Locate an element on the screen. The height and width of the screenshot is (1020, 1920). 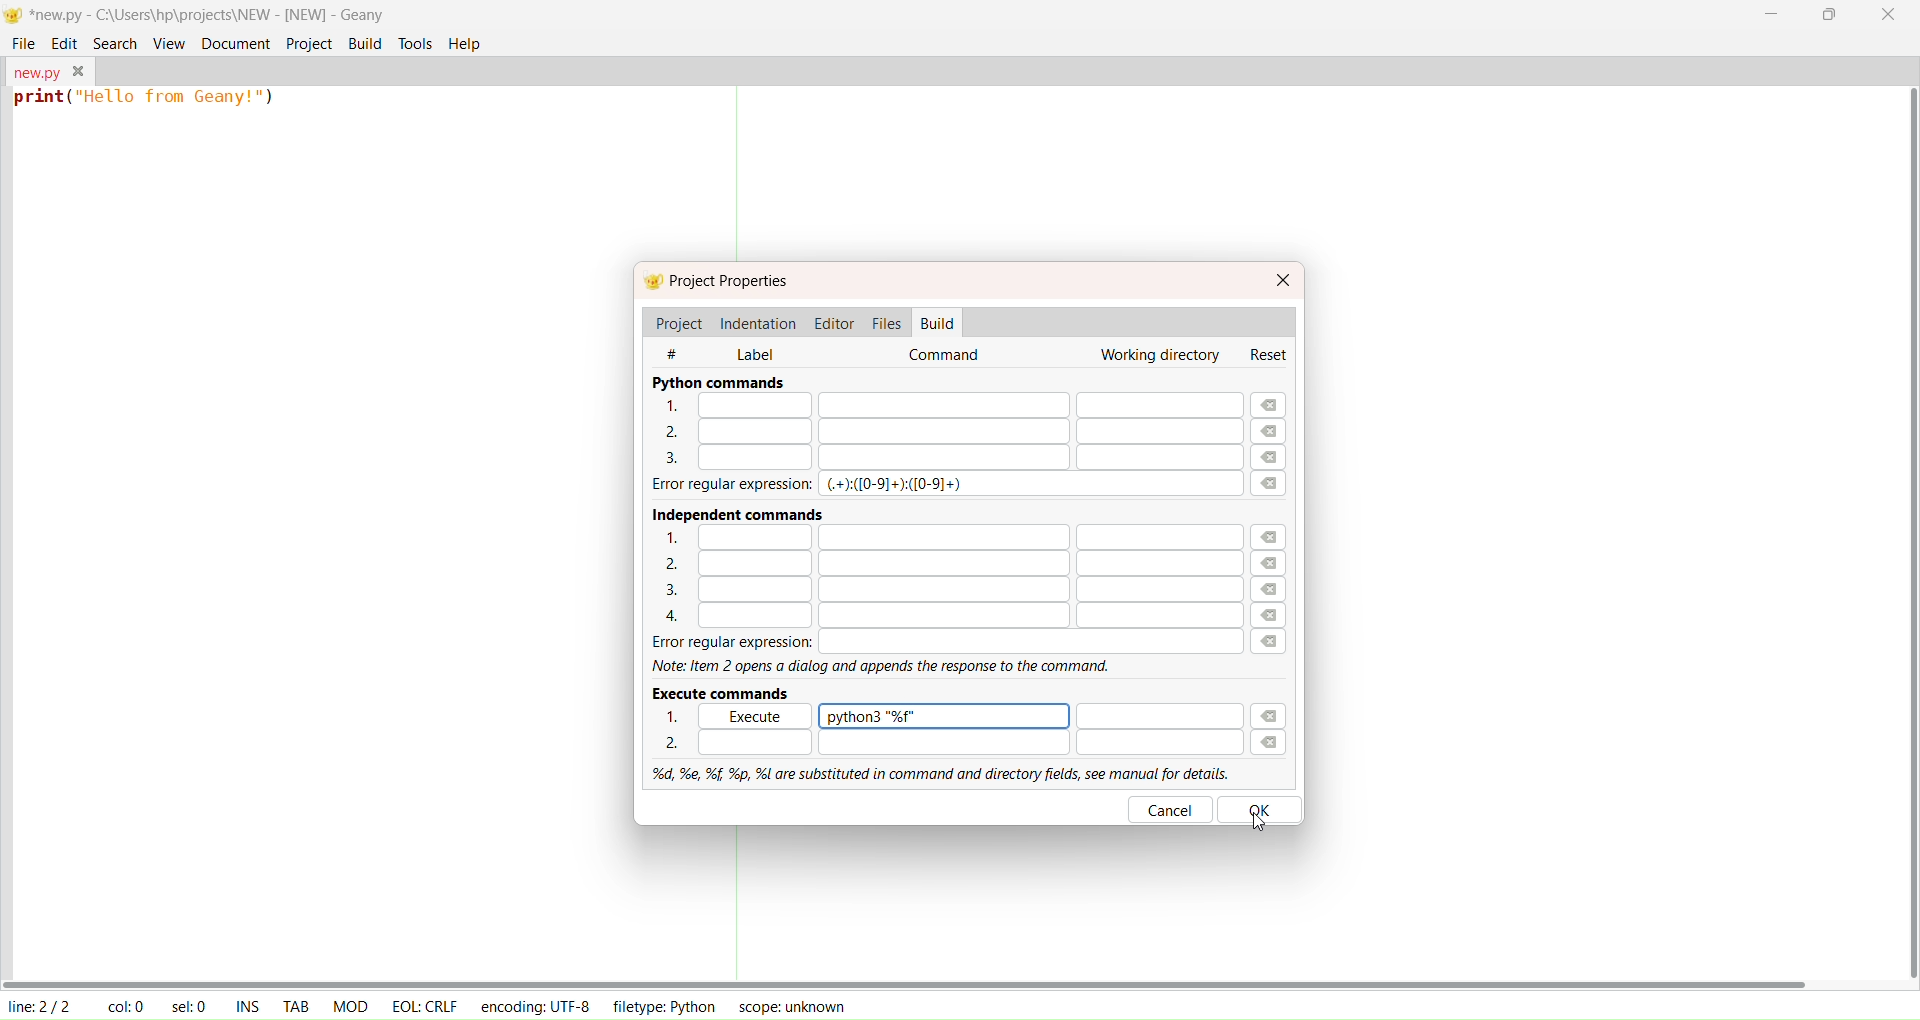
1. is located at coordinates (945, 406).